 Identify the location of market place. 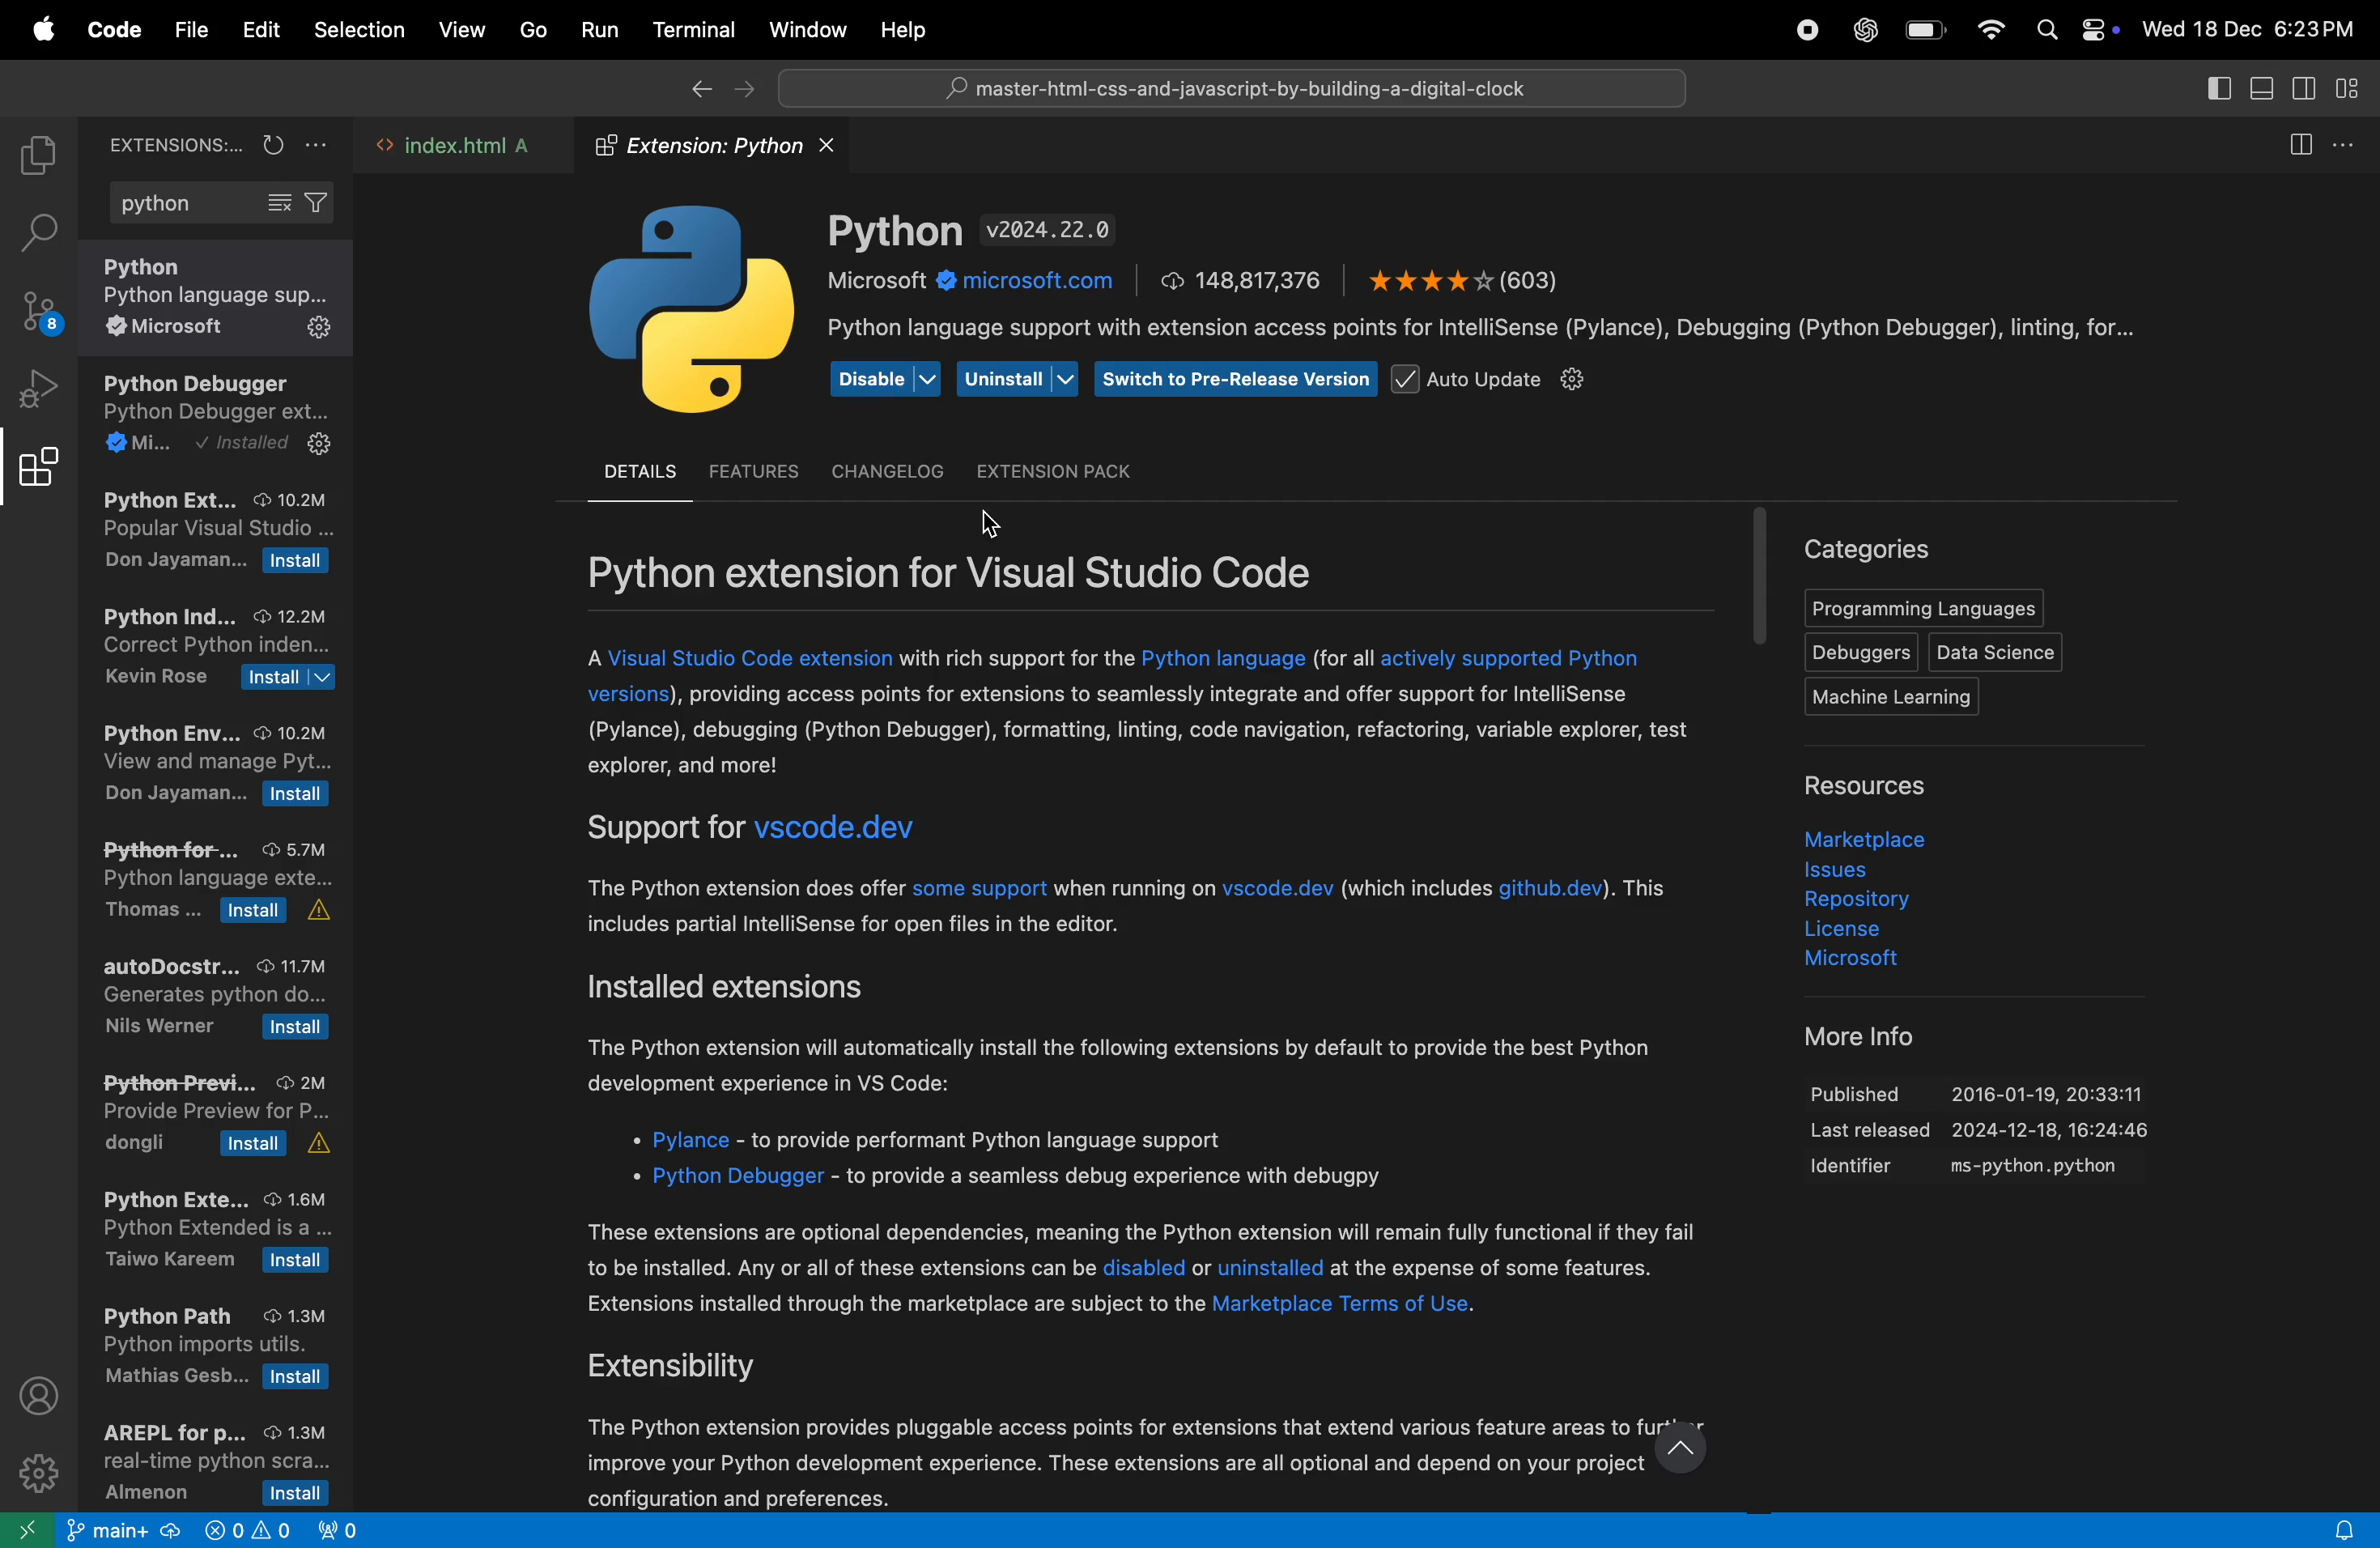
(1860, 836).